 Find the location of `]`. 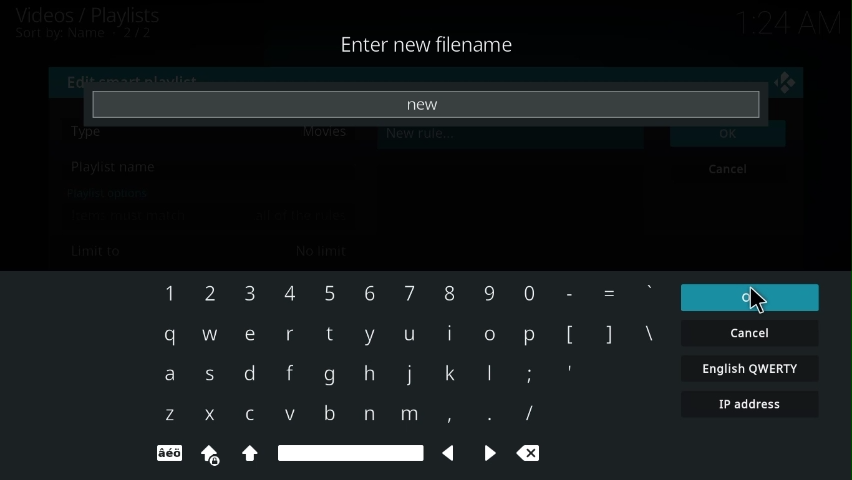

] is located at coordinates (607, 335).